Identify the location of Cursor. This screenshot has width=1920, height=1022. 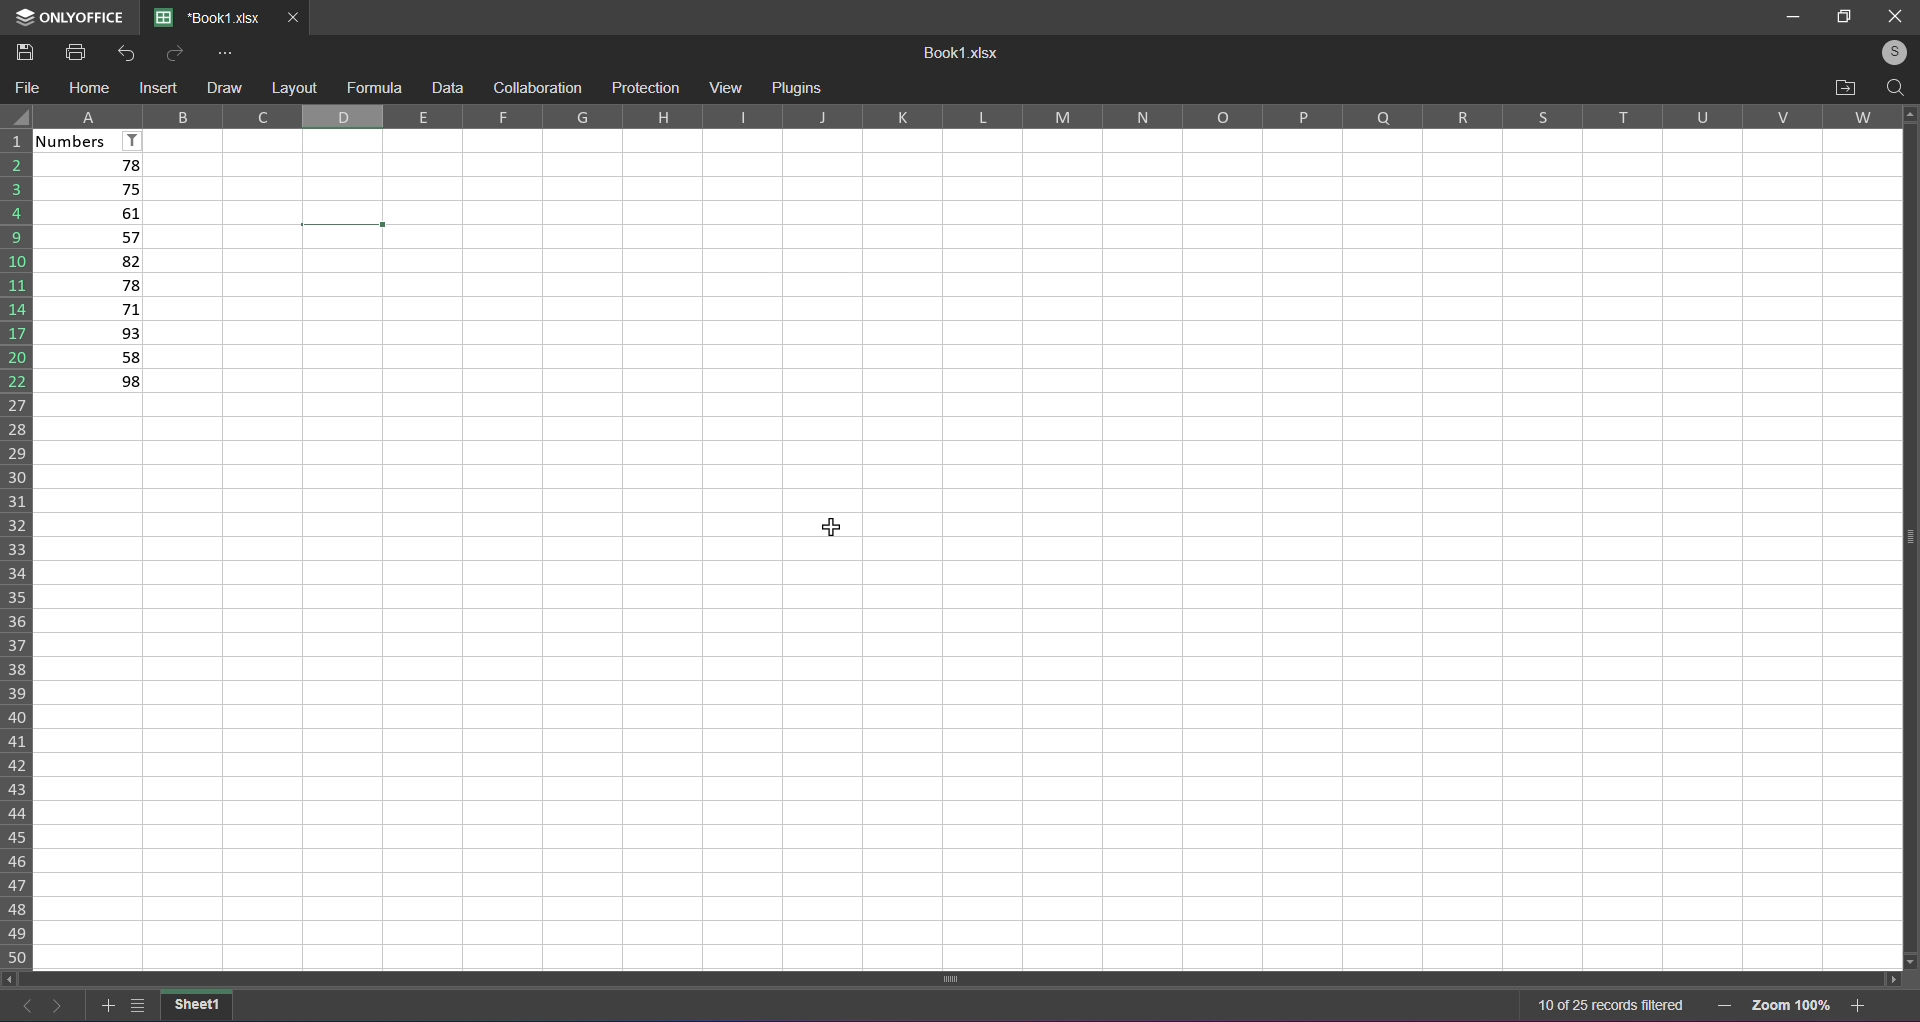
(834, 534).